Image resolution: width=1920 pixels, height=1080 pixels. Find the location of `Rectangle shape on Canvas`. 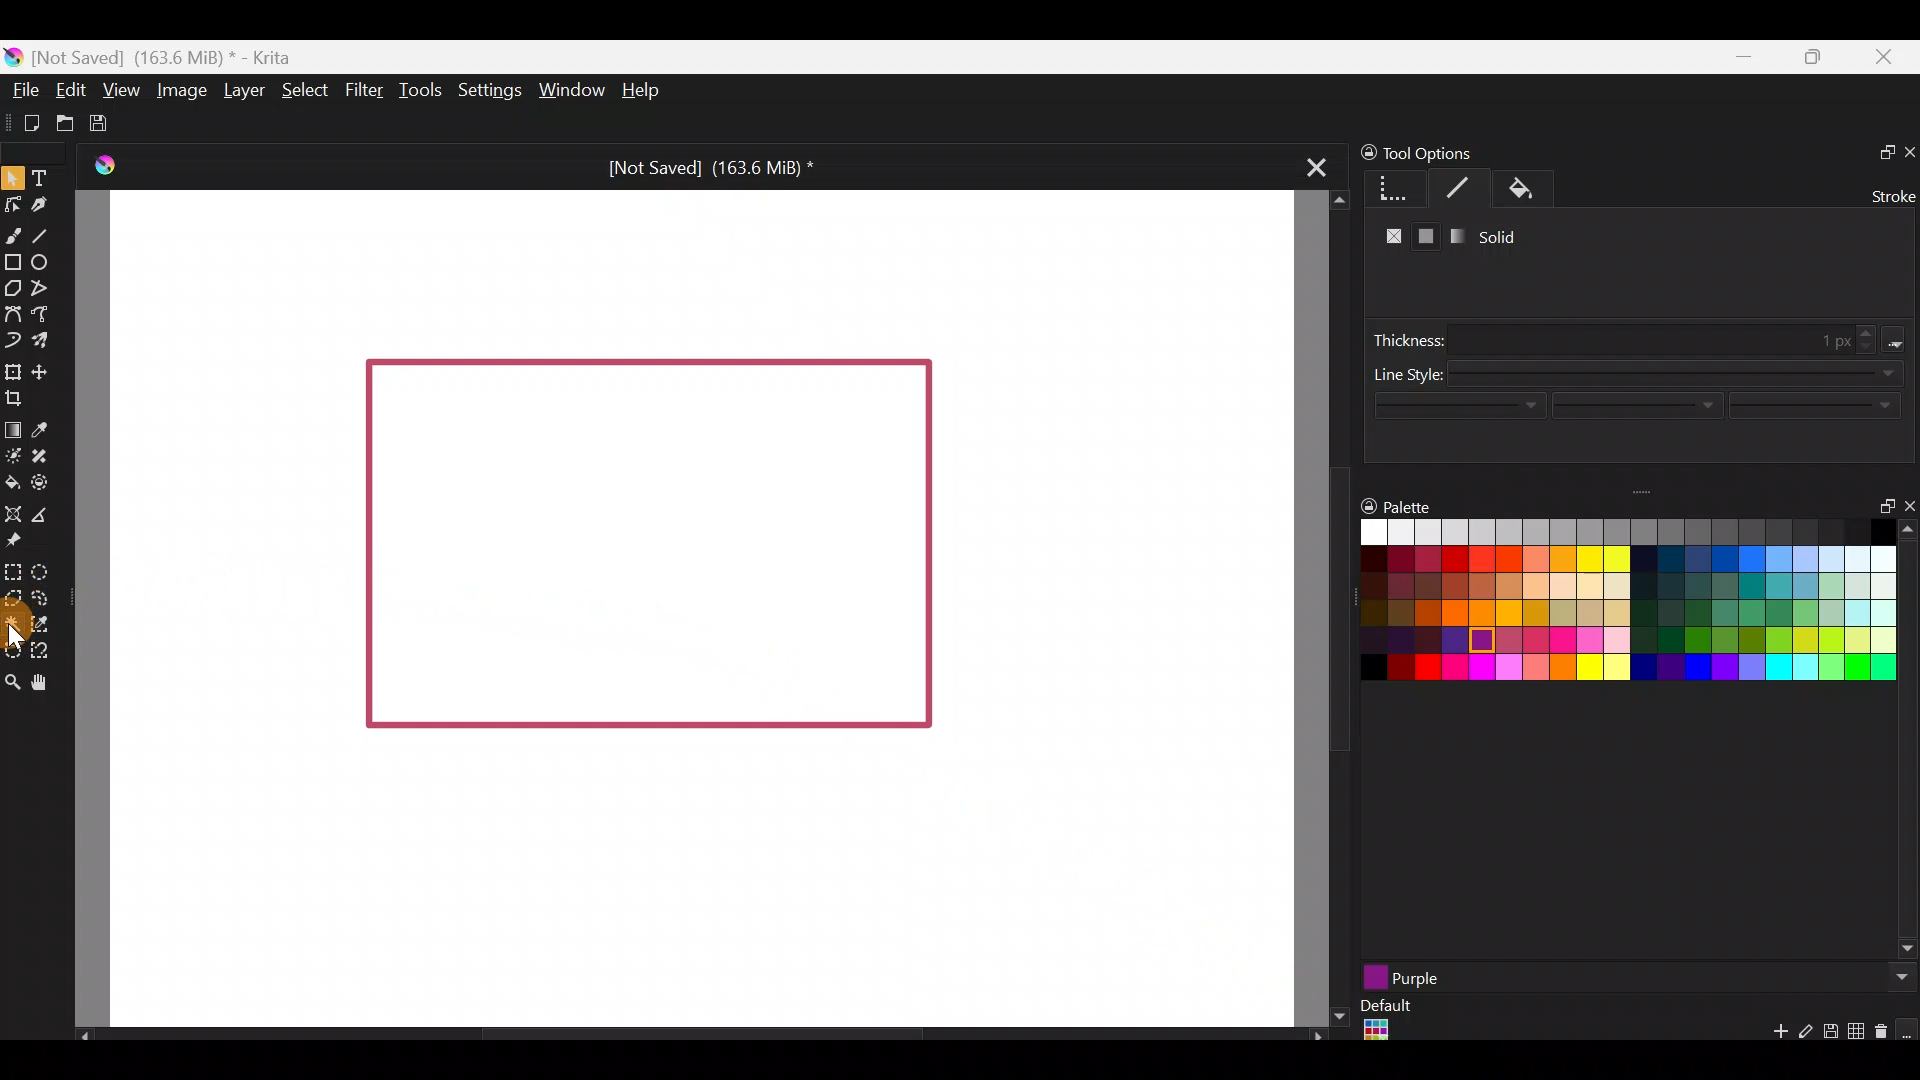

Rectangle shape on Canvas is located at coordinates (648, 543).